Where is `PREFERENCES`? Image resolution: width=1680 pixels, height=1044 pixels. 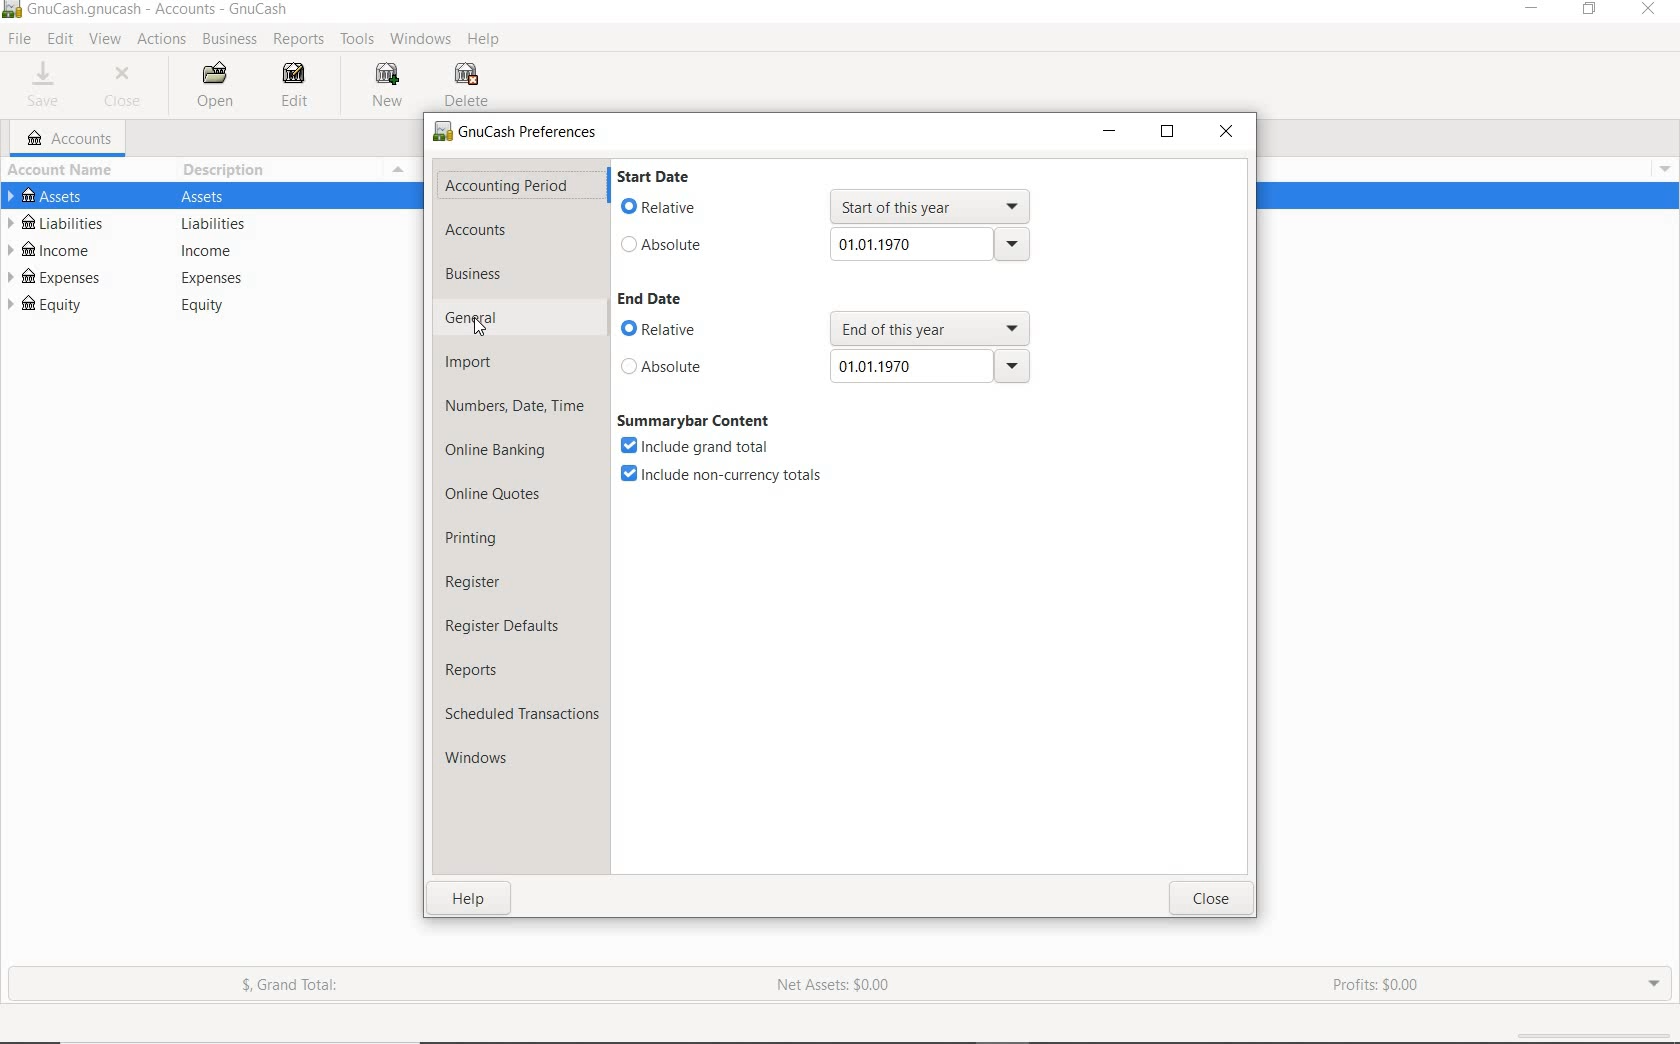
PREFERENCES is located at coordinates (514, 133).